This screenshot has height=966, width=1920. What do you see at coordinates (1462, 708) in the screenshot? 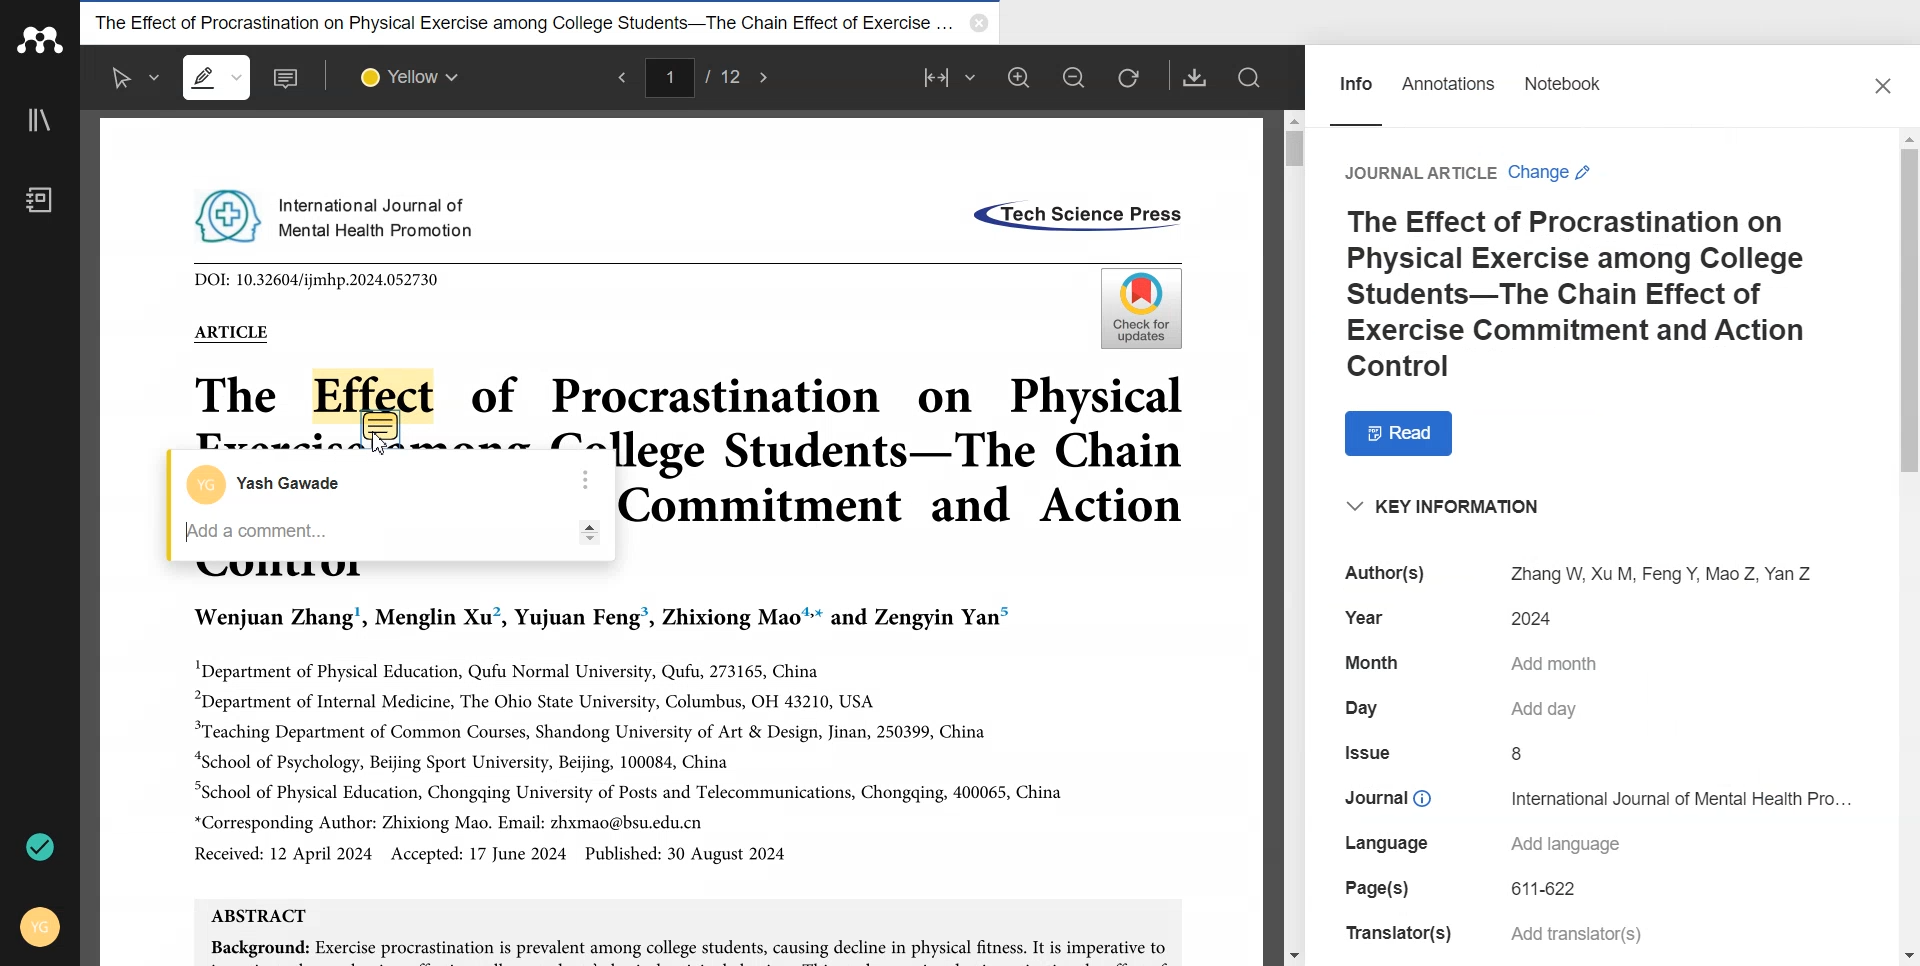
I see `Day Add day` at bounding box center [1462, 708].